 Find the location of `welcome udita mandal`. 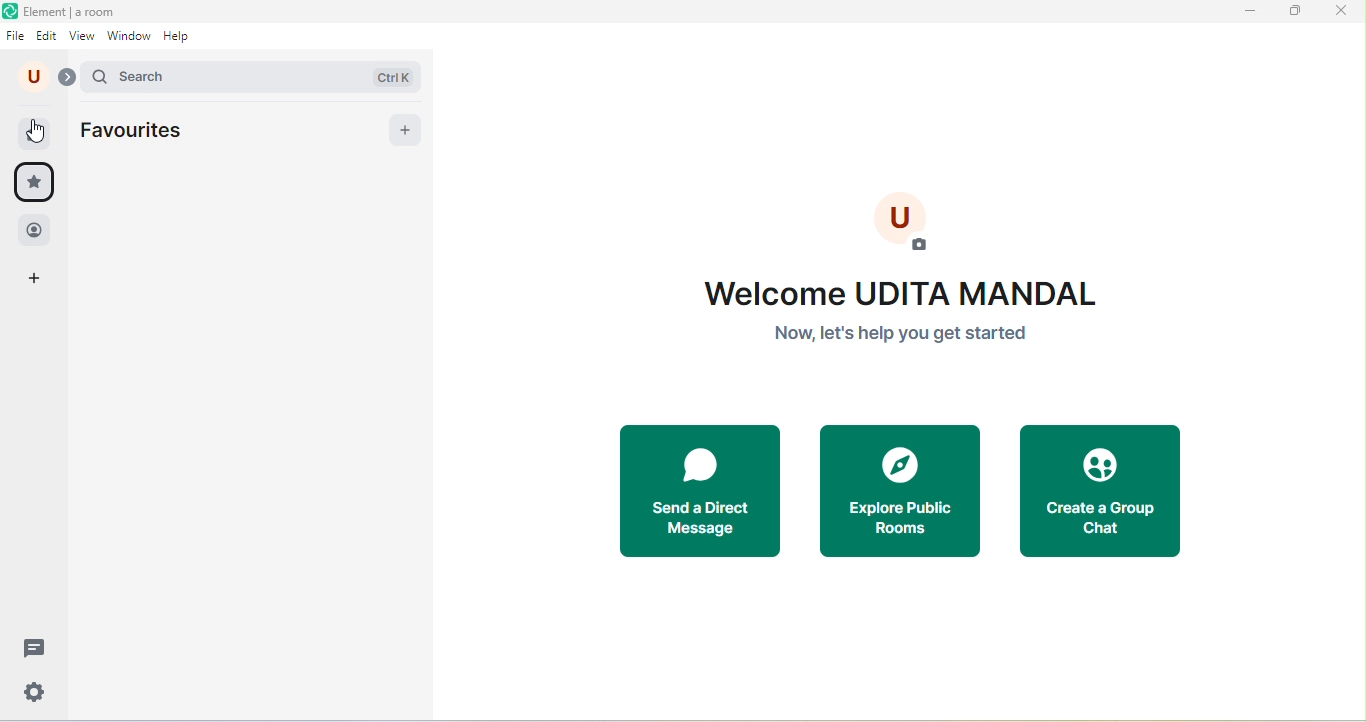

welcome udita mandal is located at coordinates (916, 283).